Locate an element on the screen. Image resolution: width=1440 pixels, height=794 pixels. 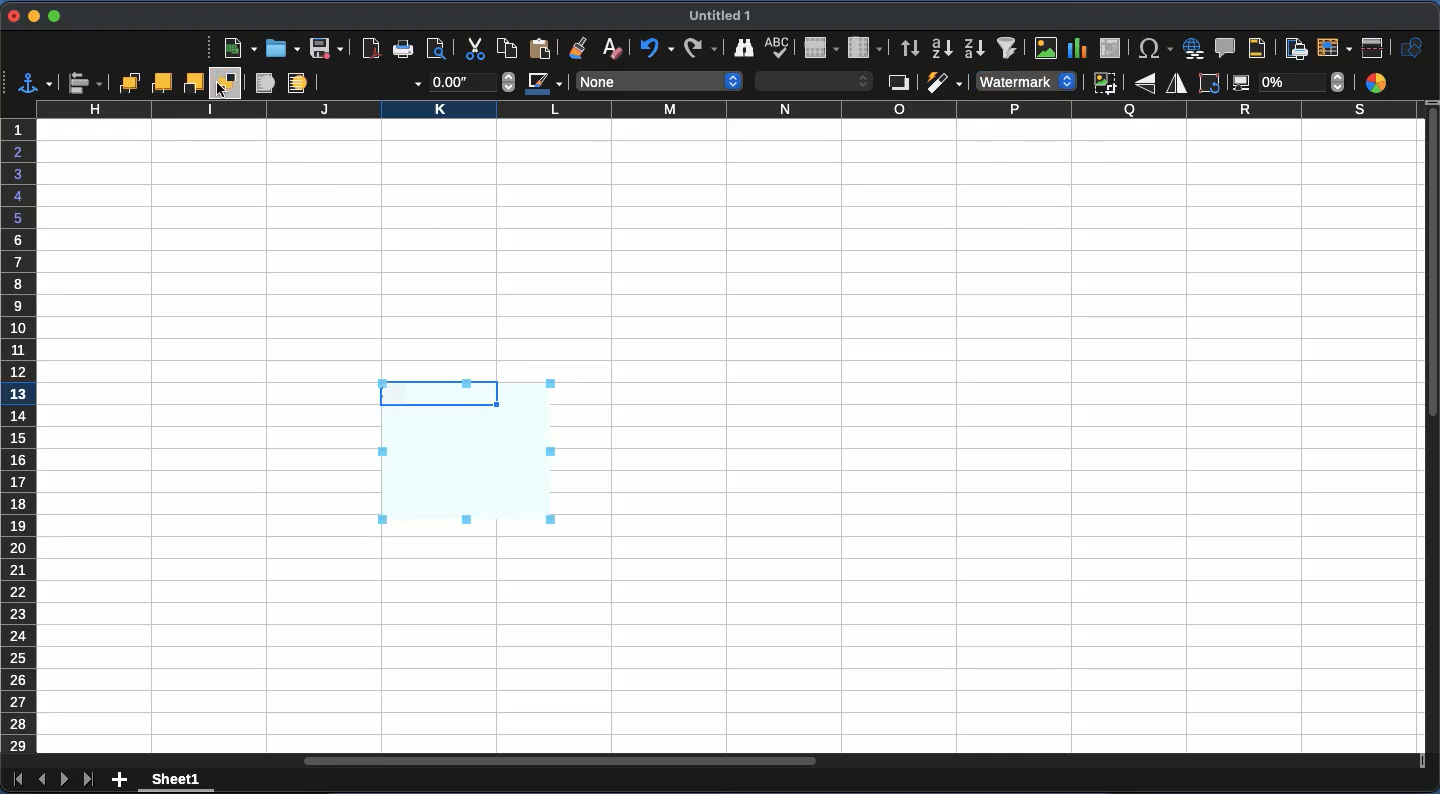
headers and footers is located at coordinates (1263, 47).